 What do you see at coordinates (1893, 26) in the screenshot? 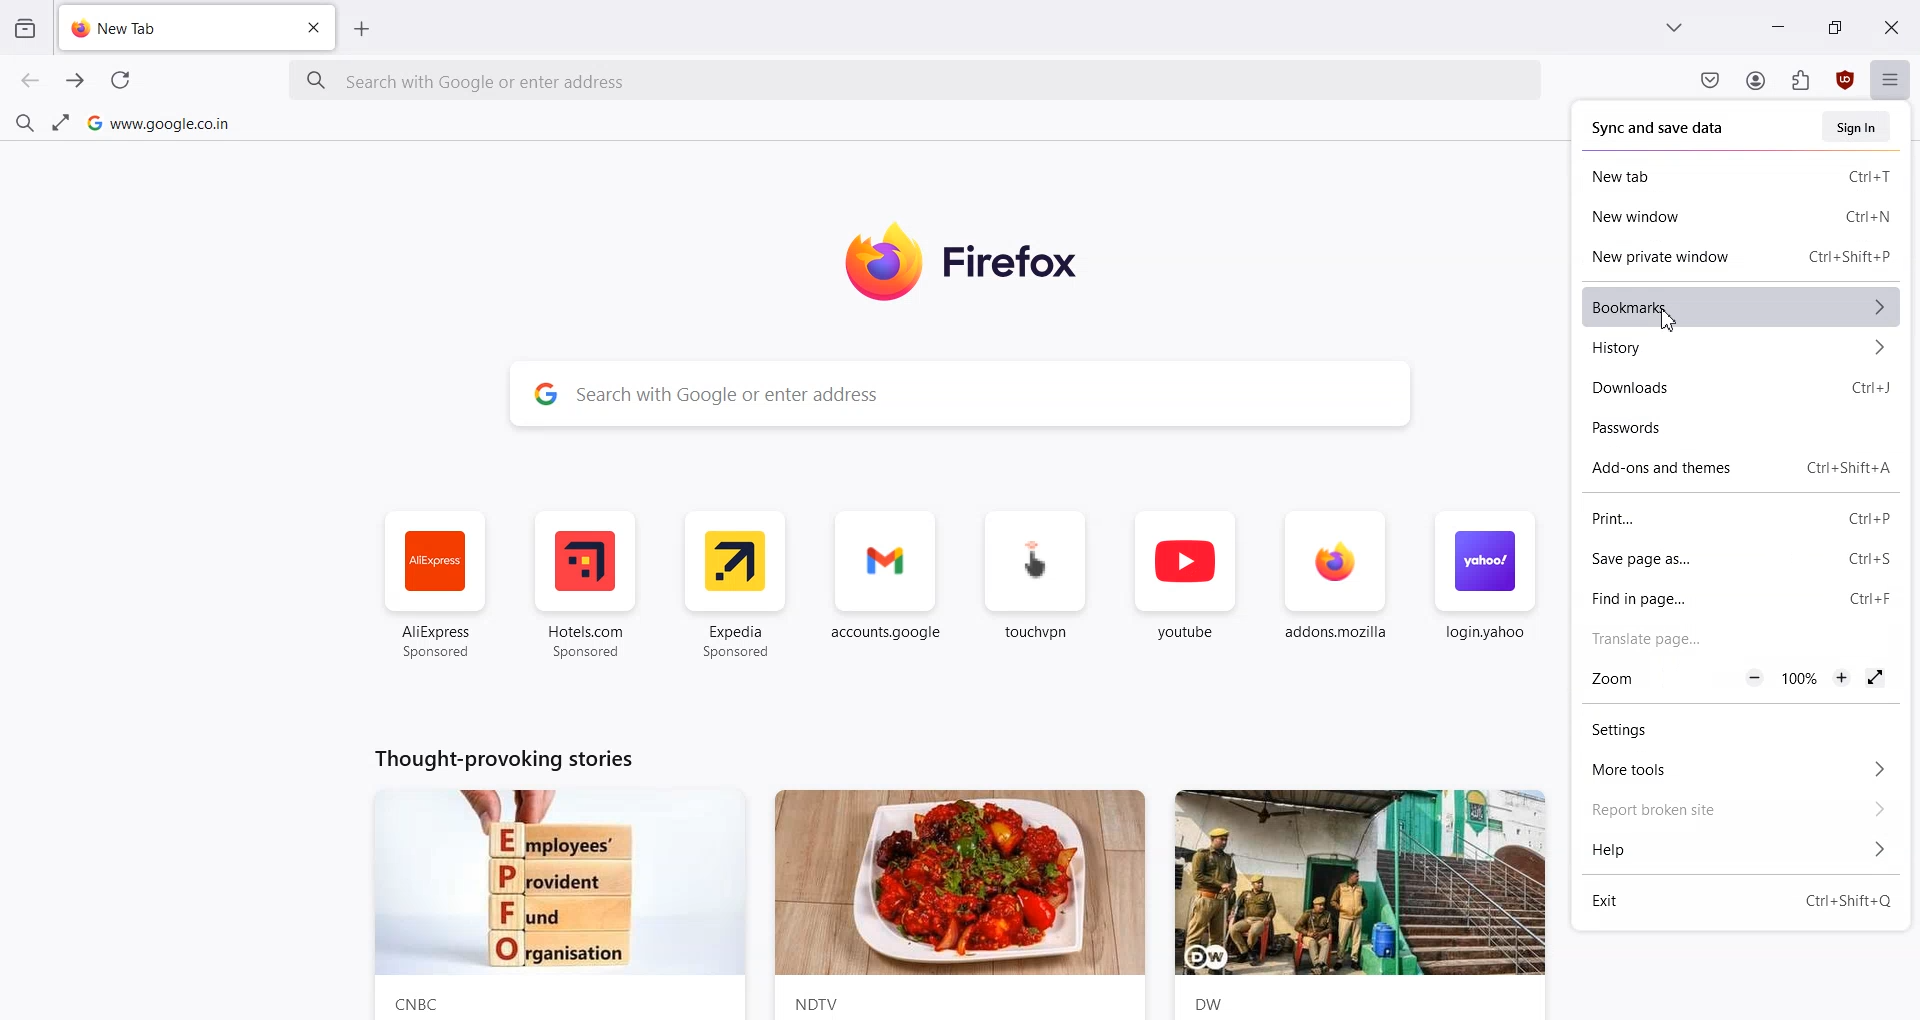
I see `Close` at bounding box center [1893, 26].